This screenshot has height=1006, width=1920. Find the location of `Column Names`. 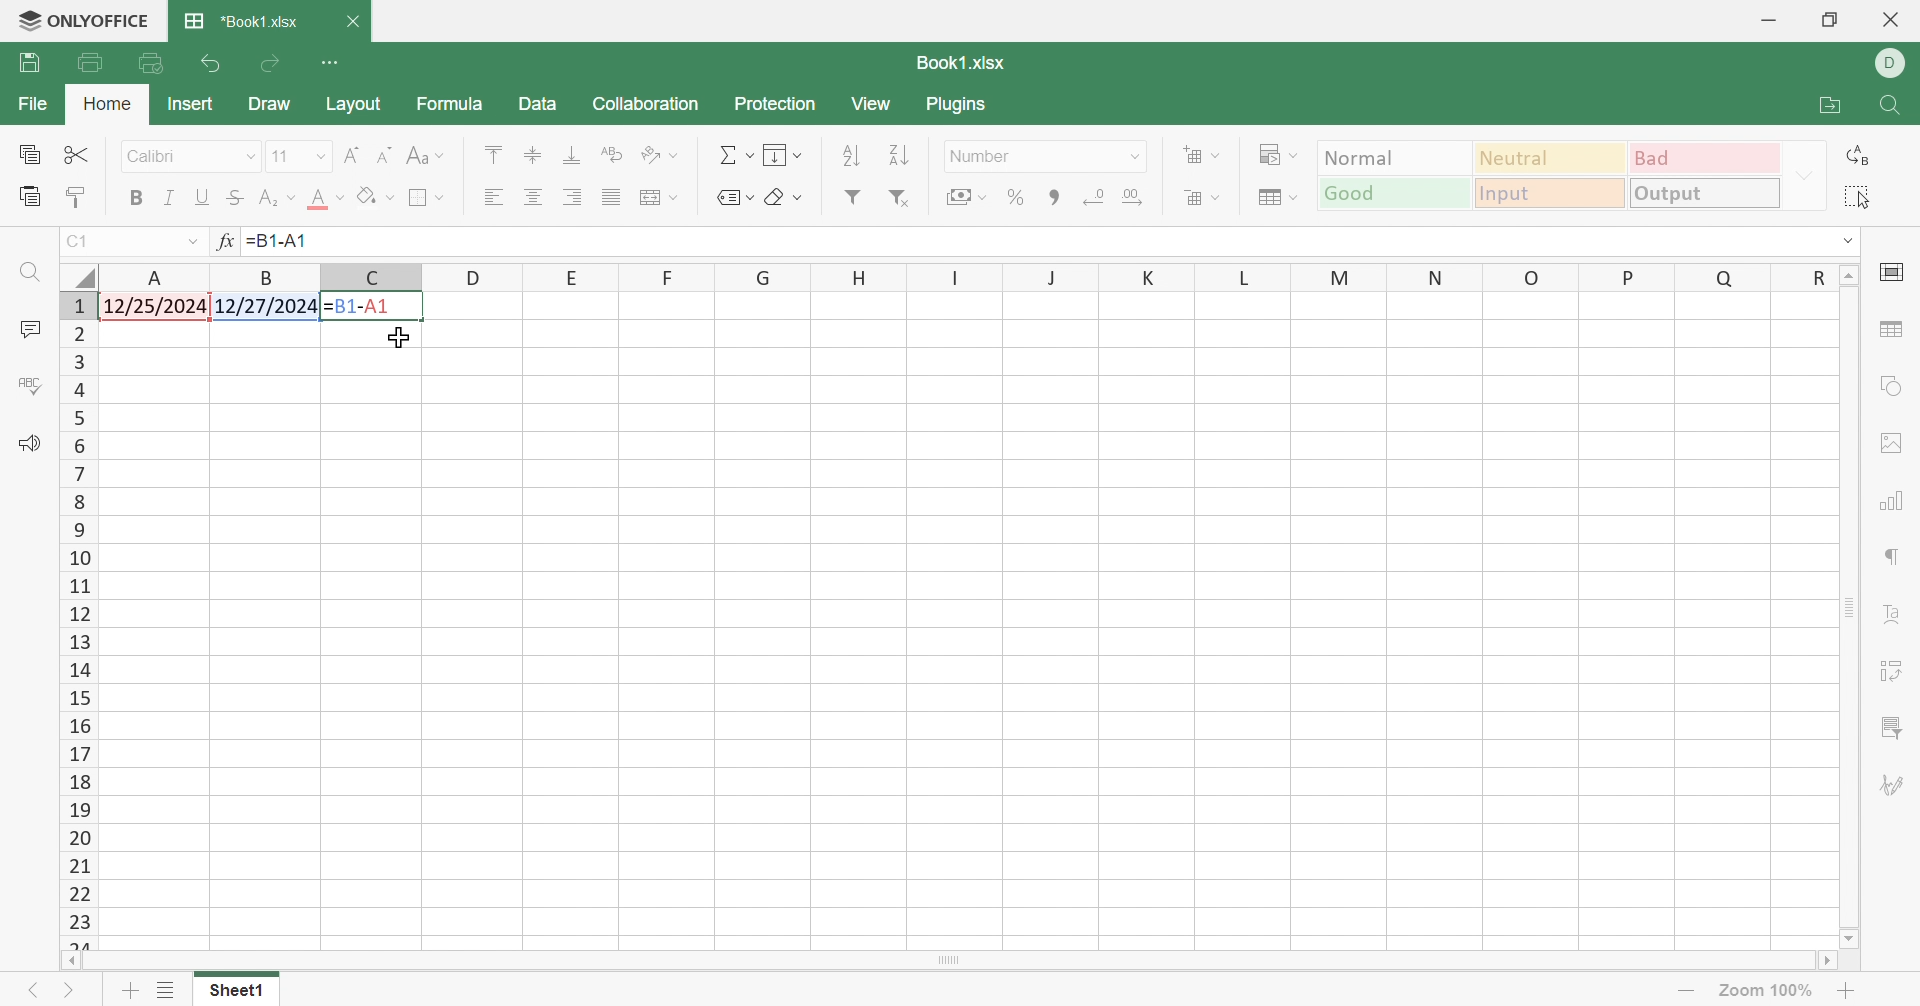

Column Names is located at coordinates (959, 276).